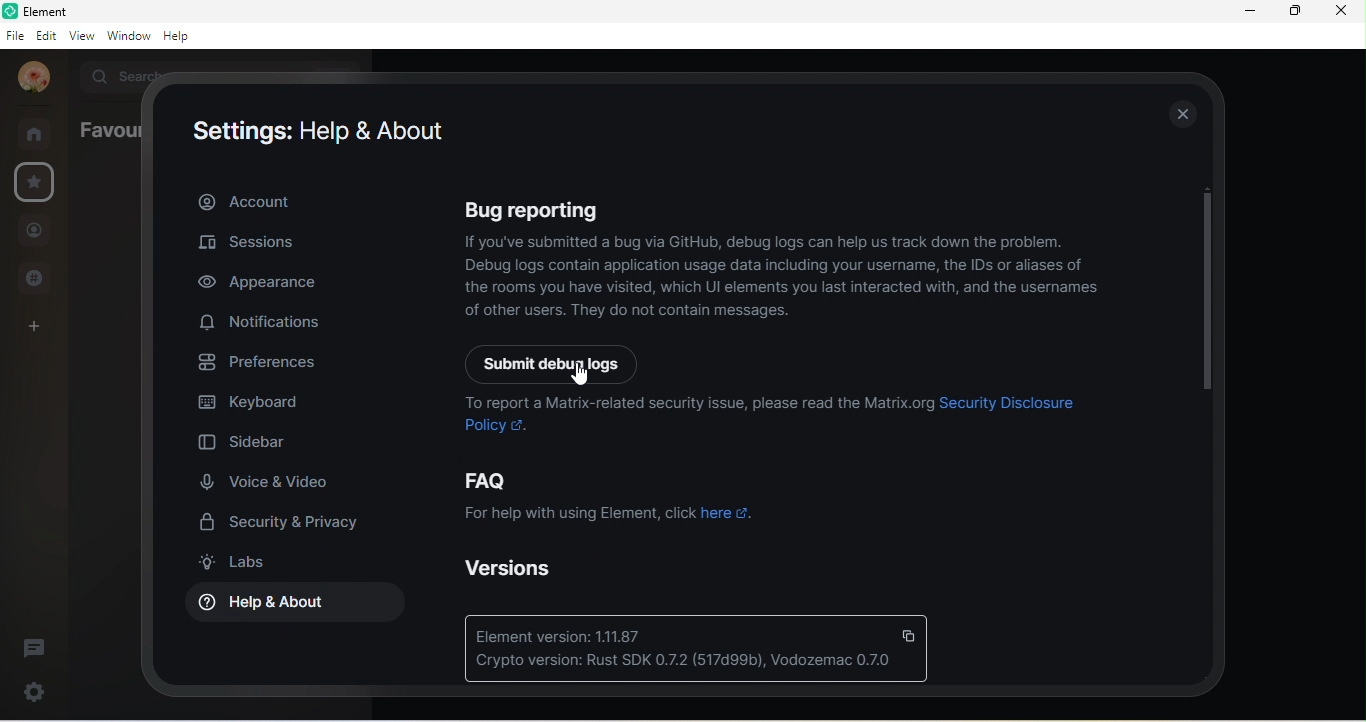  What do you see at coordinates (15, 36) in the screenshot?
I see `file` at bounding box center [15, 36].